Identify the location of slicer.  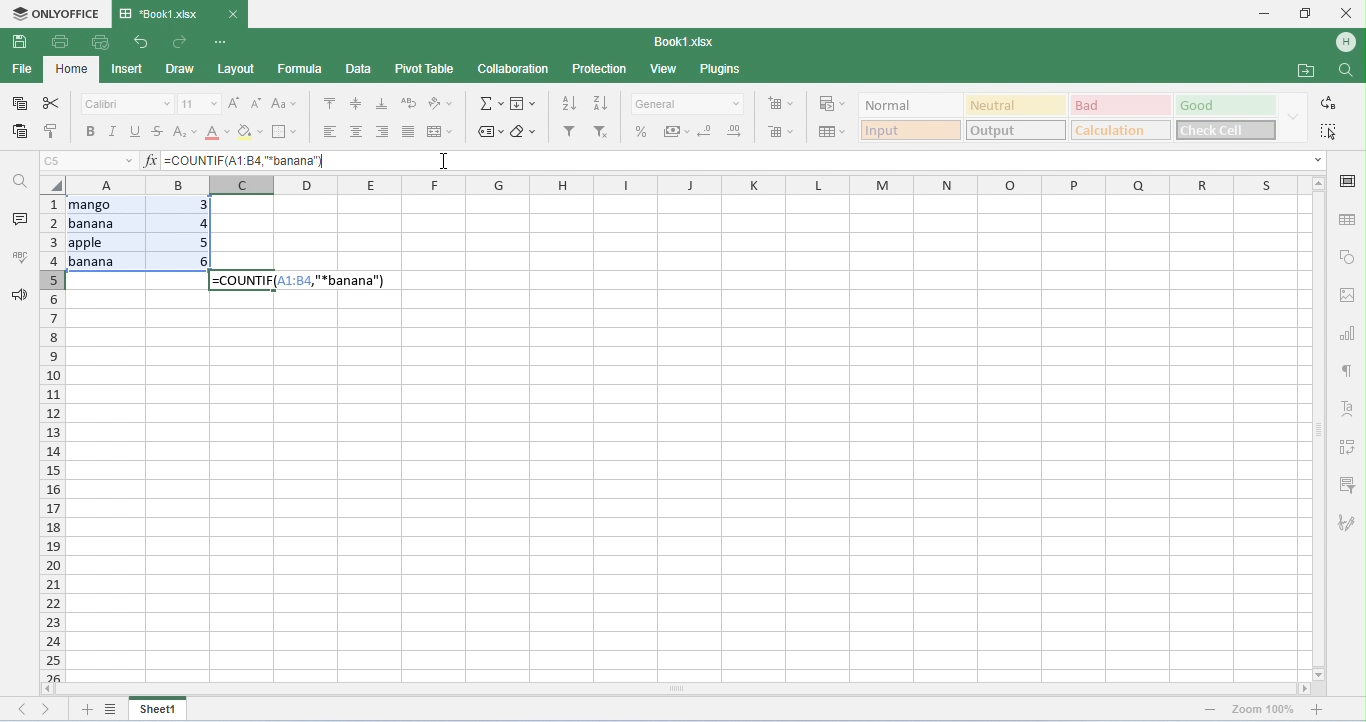
(1349, 485).